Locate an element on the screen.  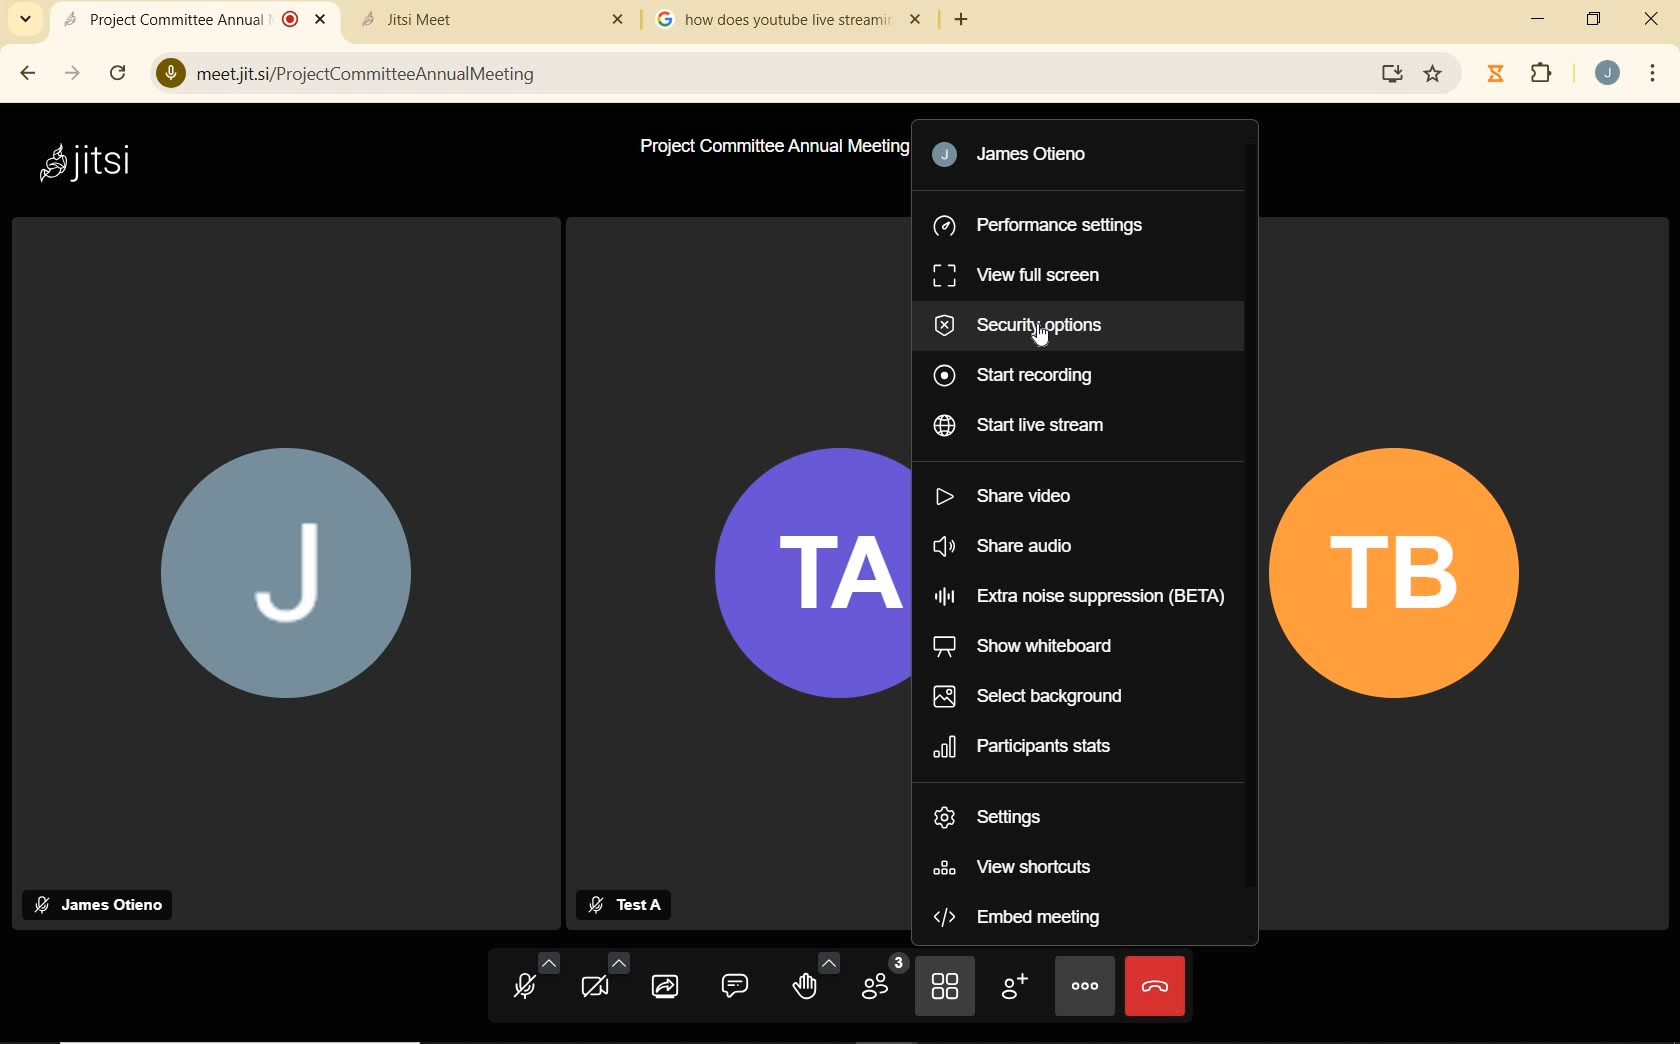
START SCREEN SHARING is located at coordinates (665, 986).